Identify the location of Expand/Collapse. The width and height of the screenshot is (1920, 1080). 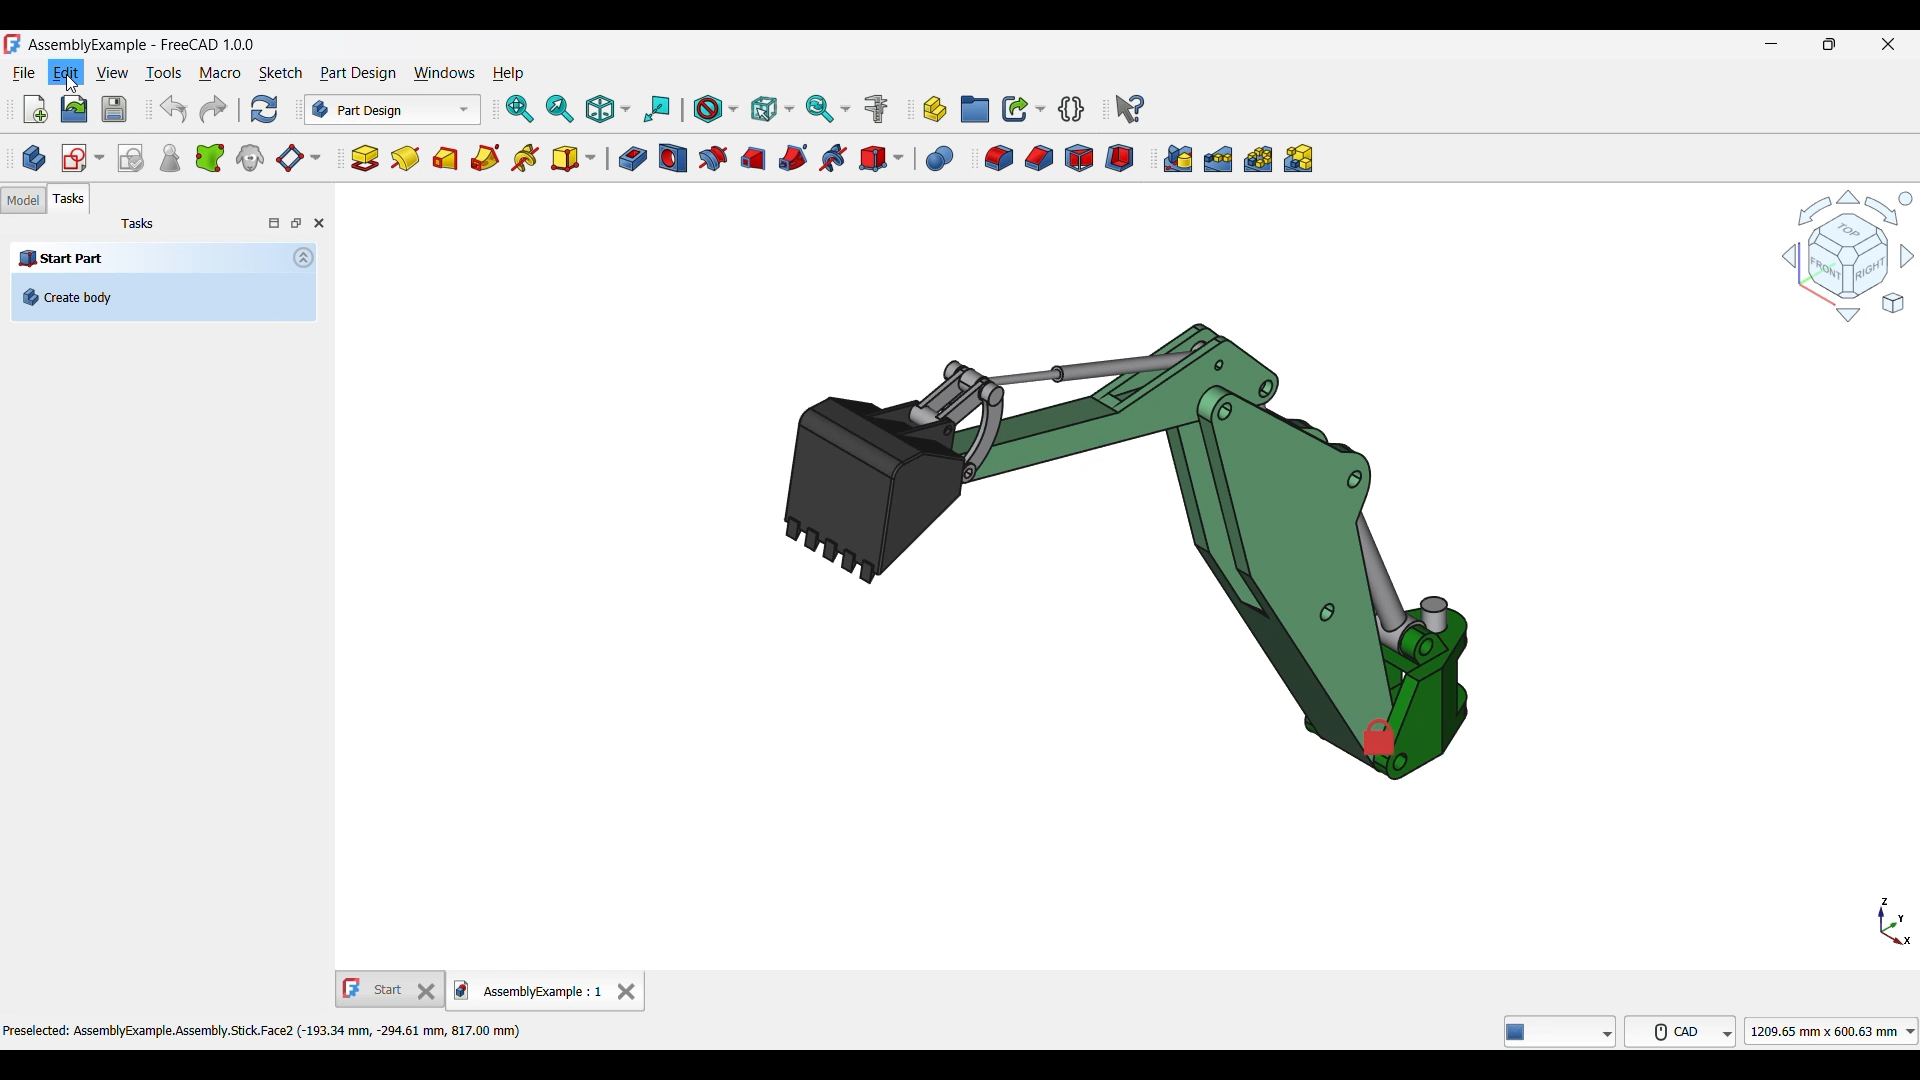
(303, 258).